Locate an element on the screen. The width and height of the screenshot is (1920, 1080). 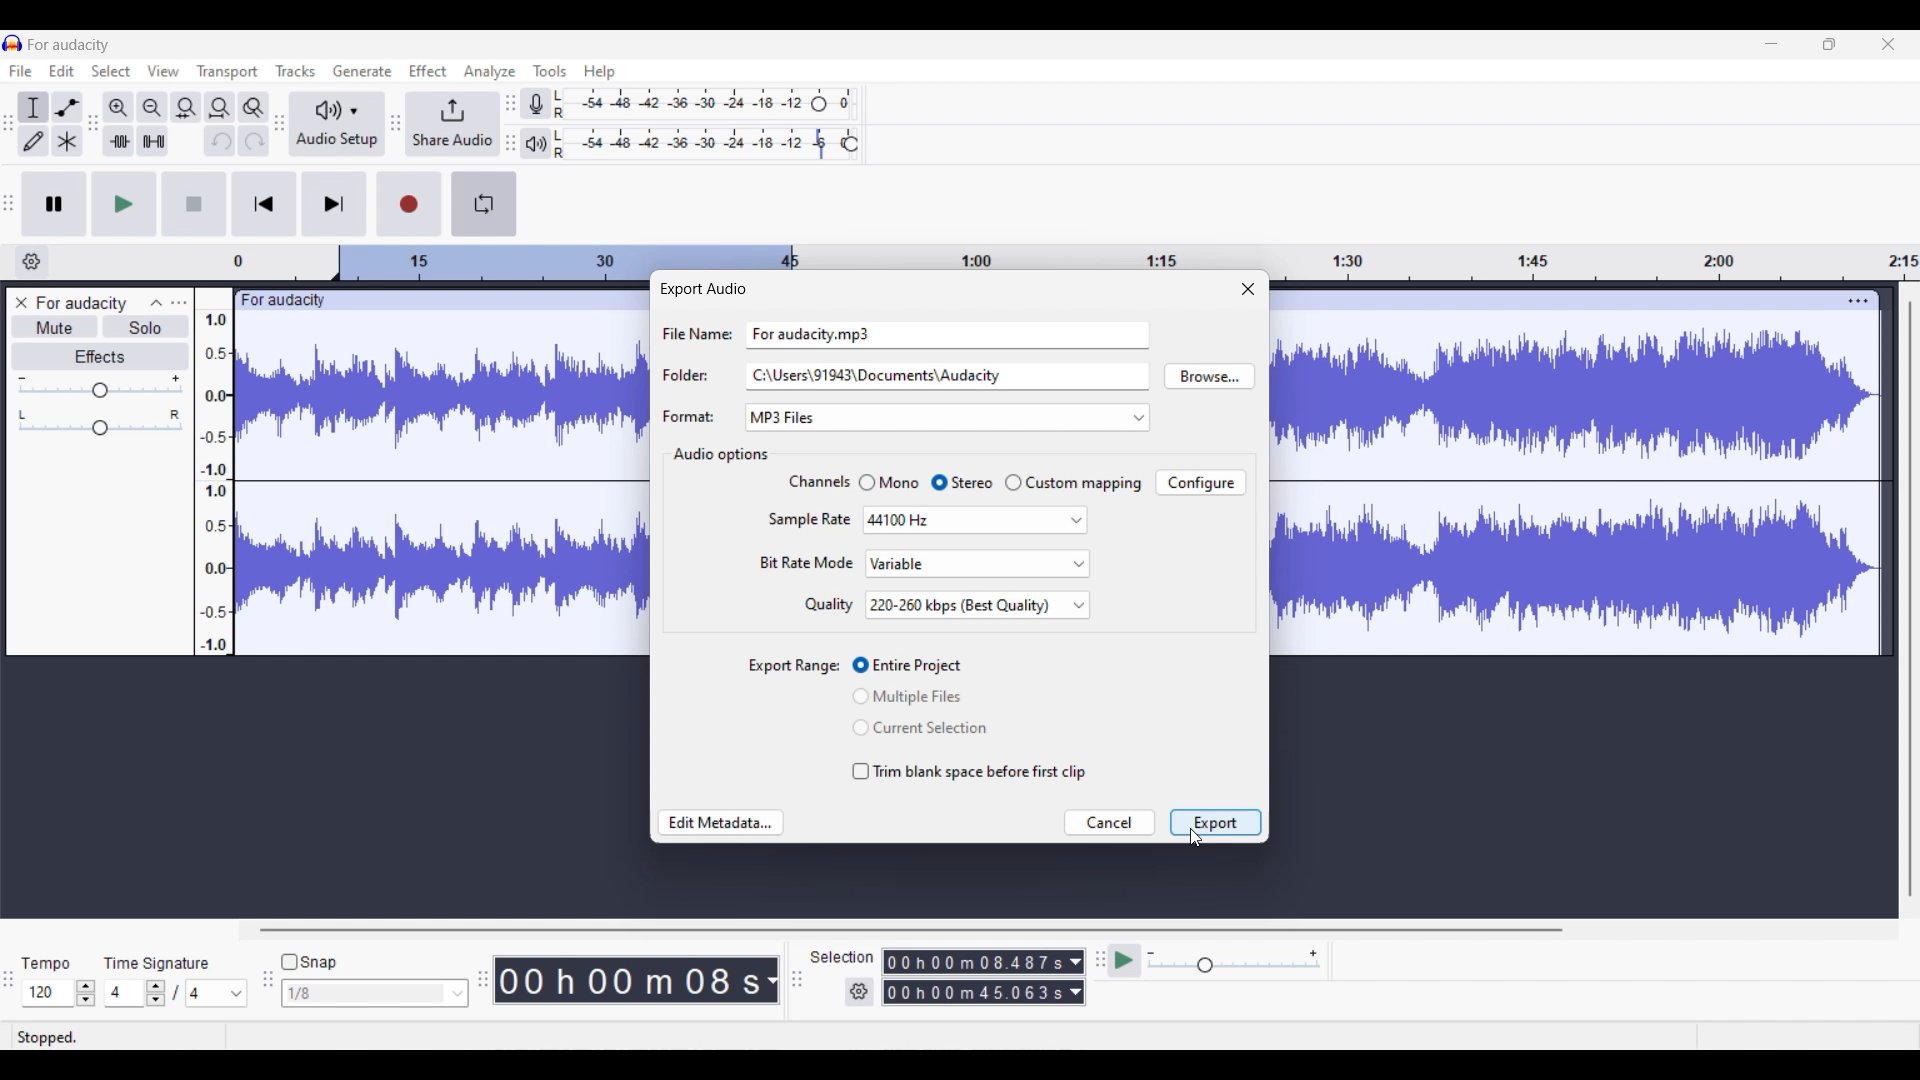
Indicates time signature settings is located at coordinates (157, 963).